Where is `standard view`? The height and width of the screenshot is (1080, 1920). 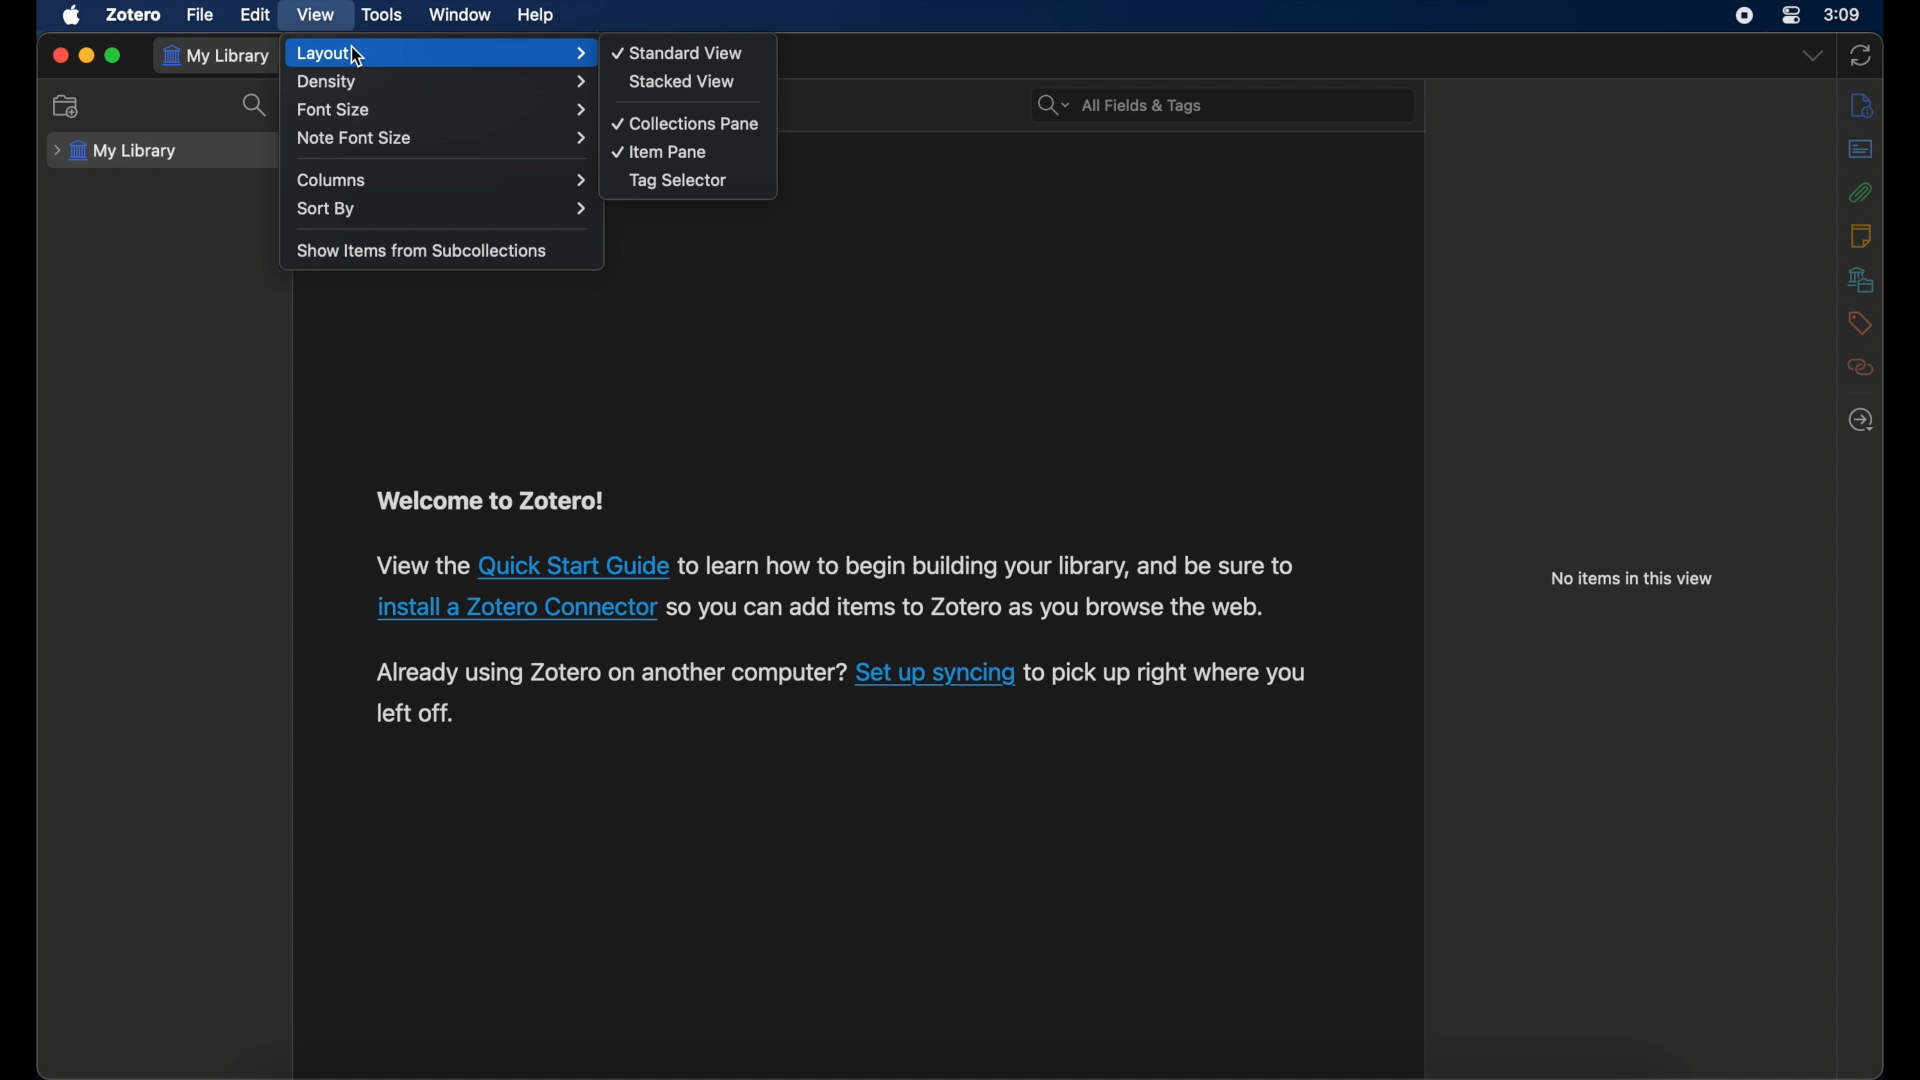
standard view is located at coordinates (679, 52).